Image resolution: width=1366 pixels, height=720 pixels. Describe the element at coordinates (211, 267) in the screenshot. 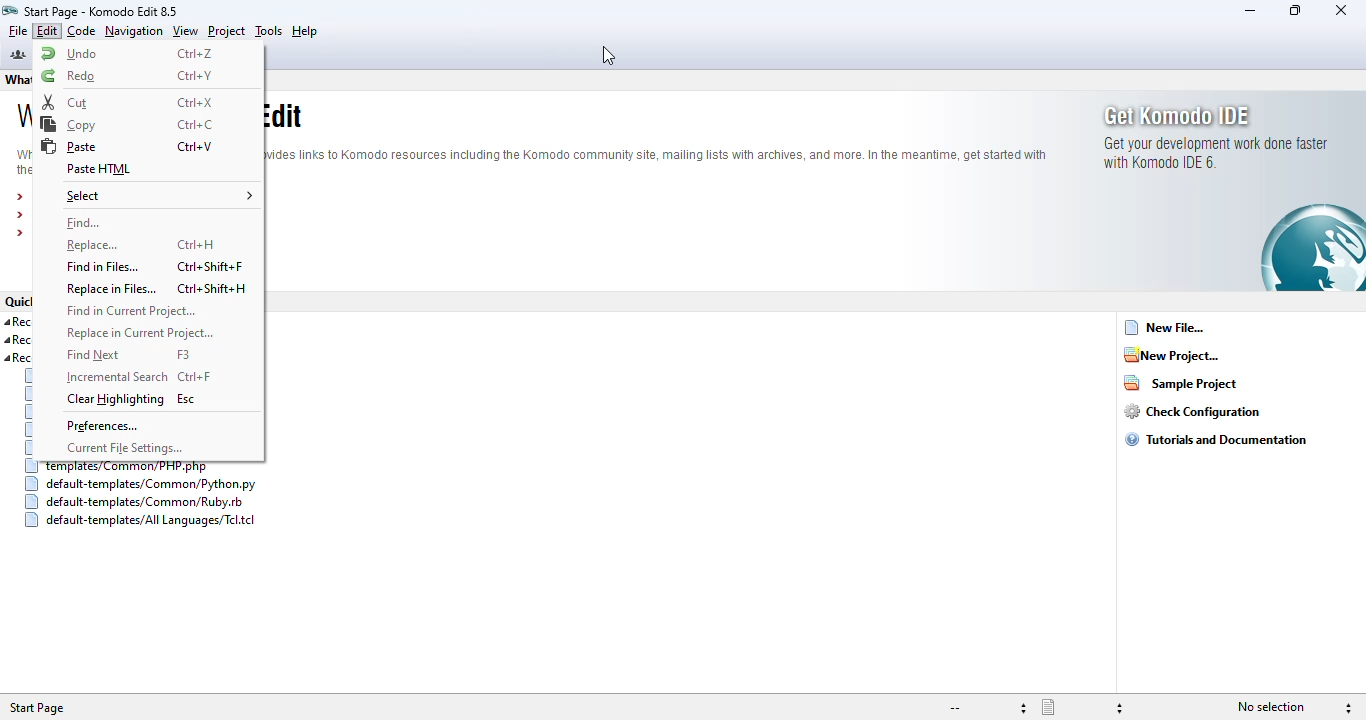

I see `shortcut for find in files` at that location.